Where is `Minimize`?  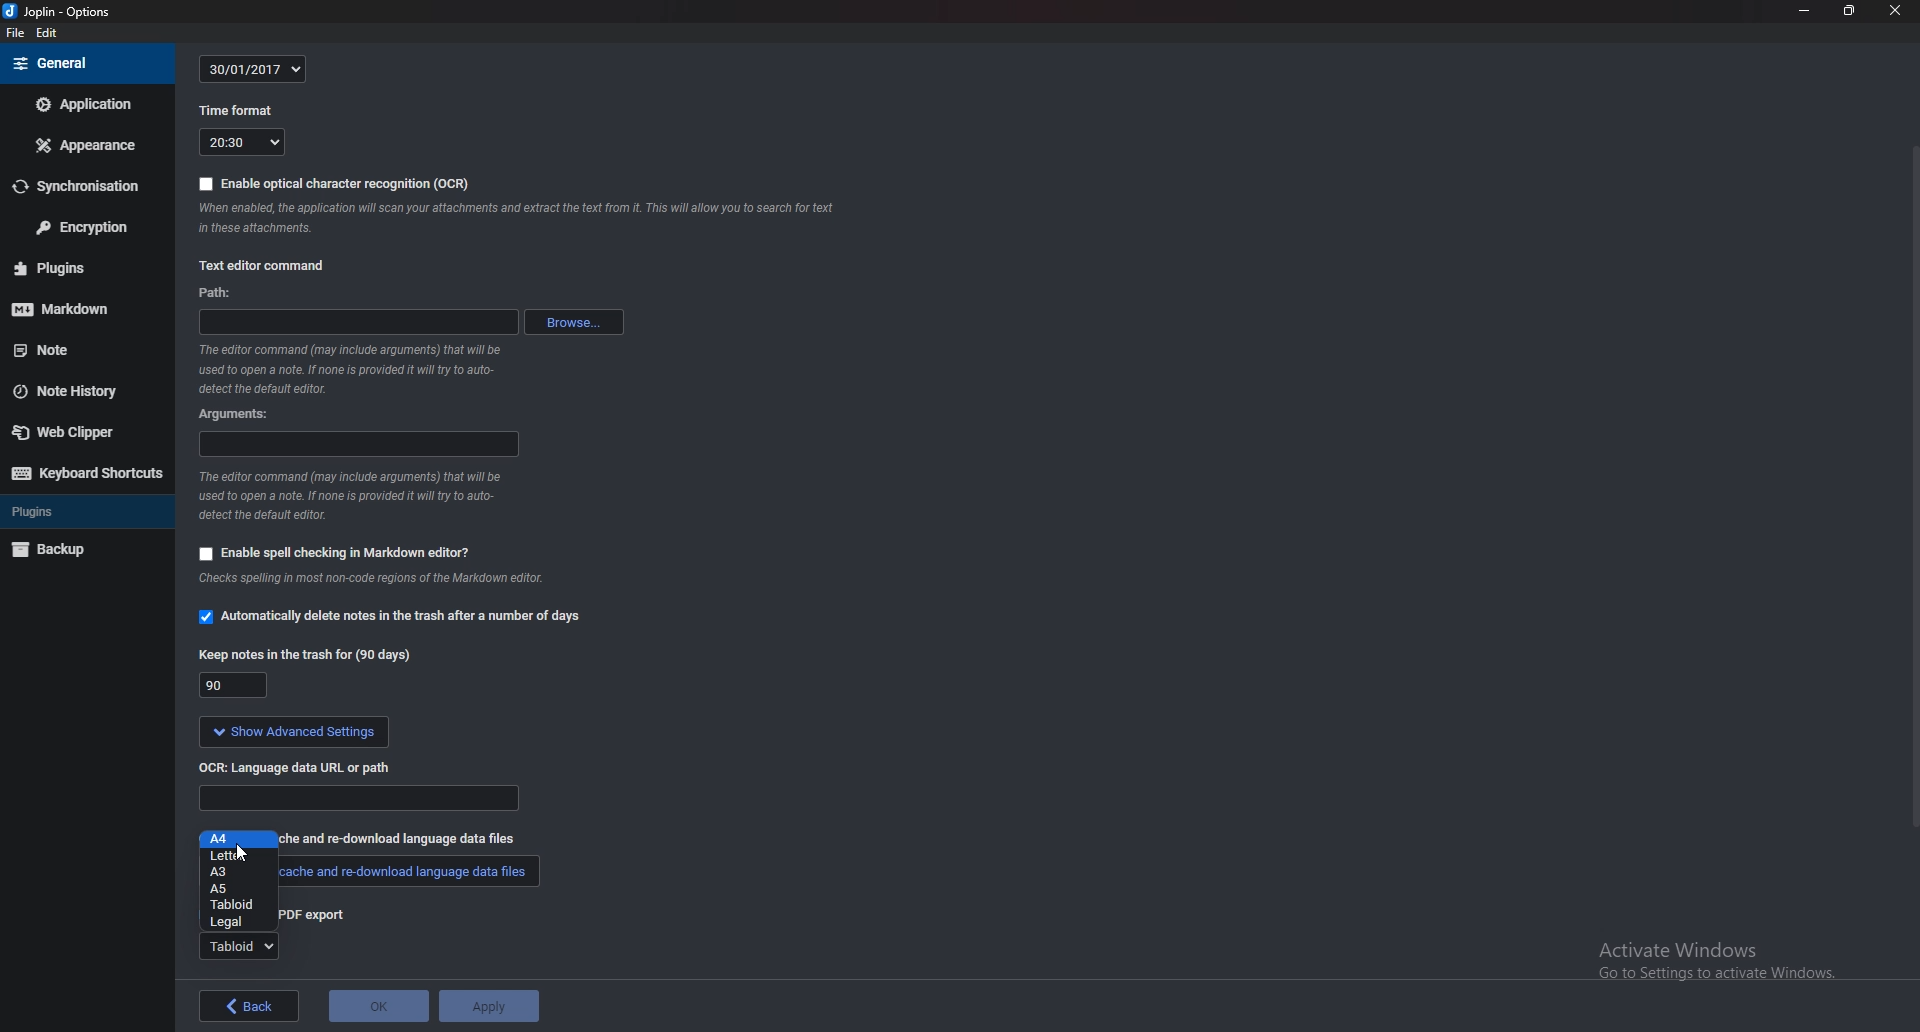 Minimize is located at coordinates (1806, 11).